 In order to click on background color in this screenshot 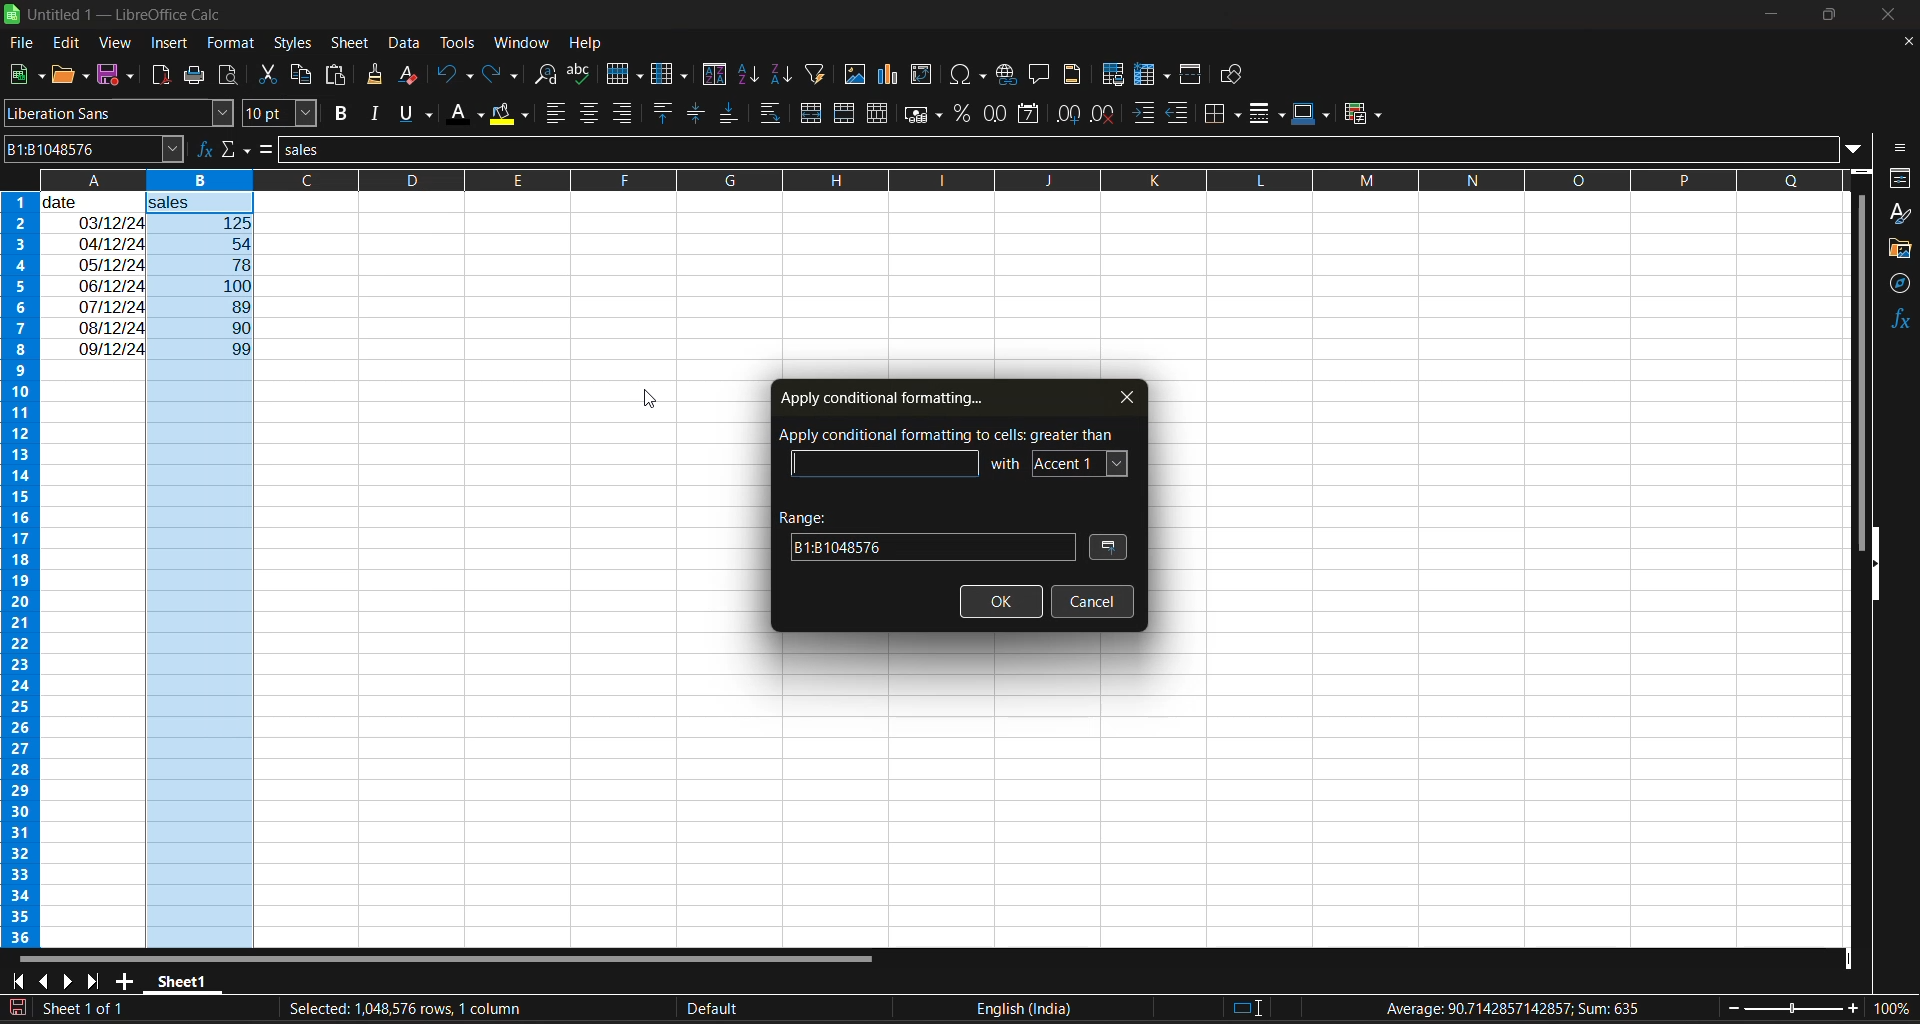, I will do `click(509, 116)`.